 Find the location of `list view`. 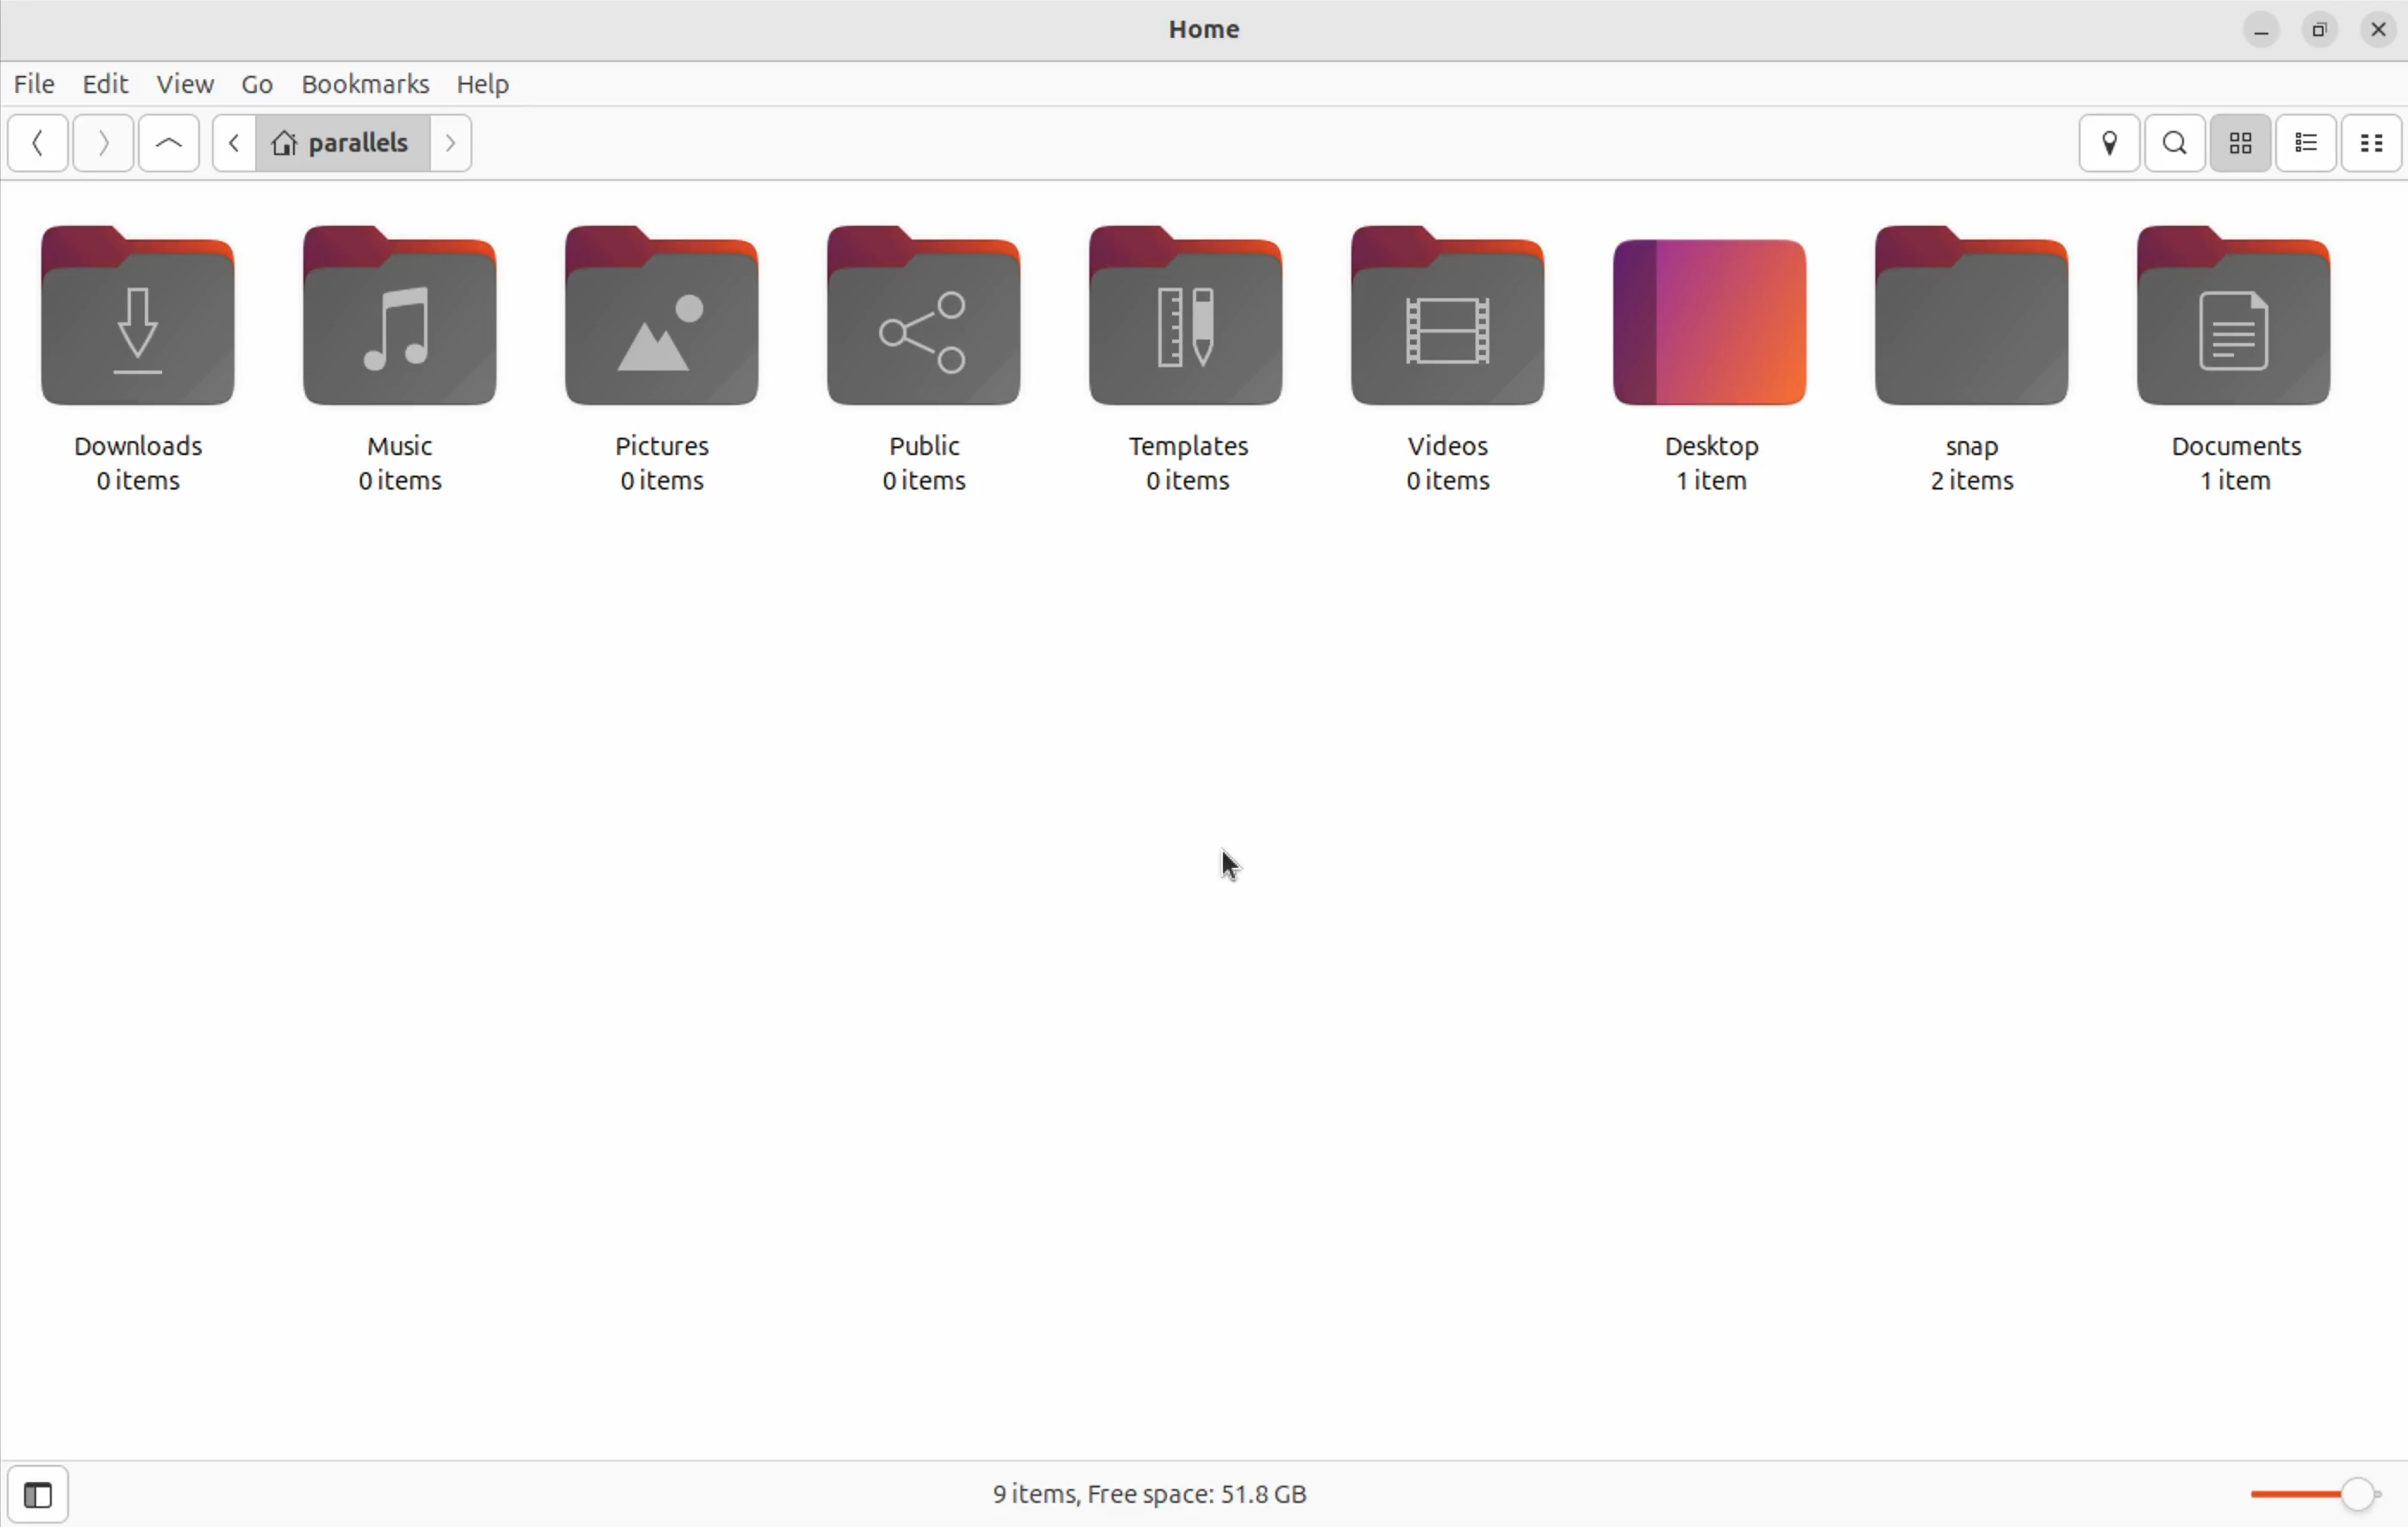

list view is located at coordinates (2308, 142).